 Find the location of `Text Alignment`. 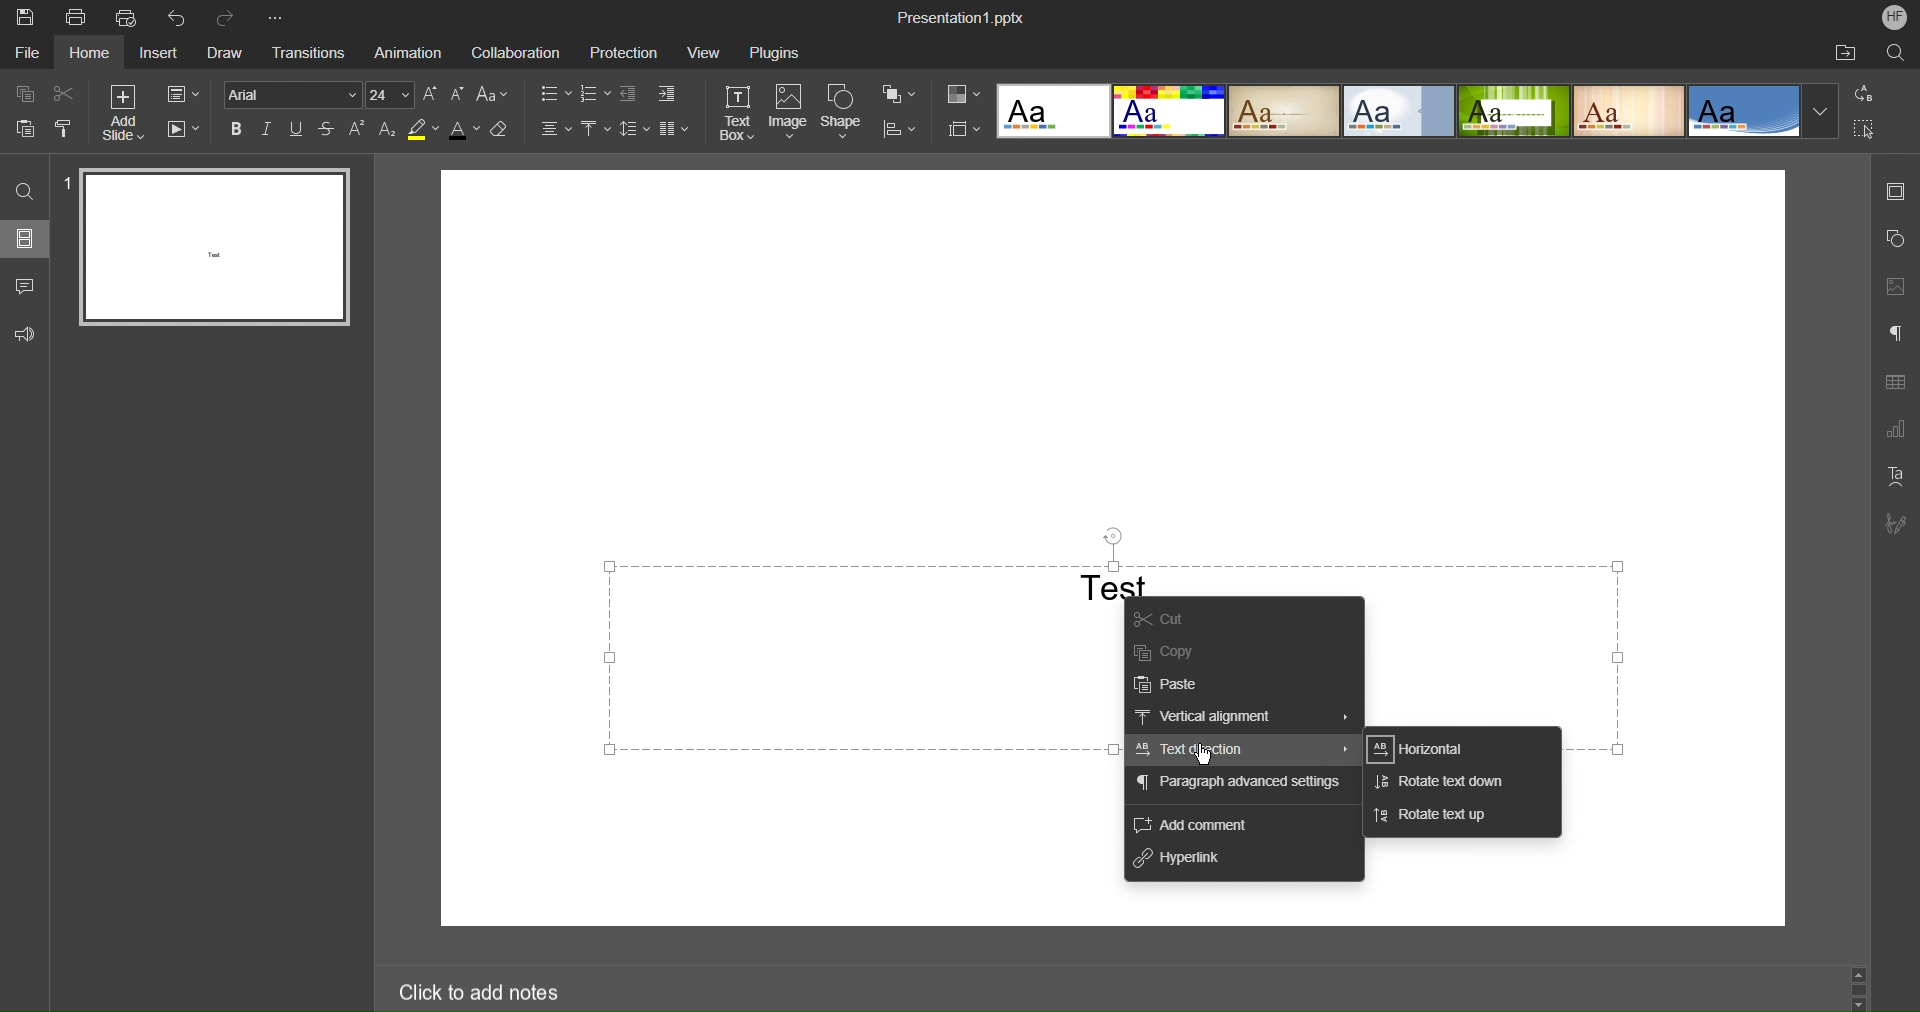

Text Alignment is located at coordinates (554, 130).